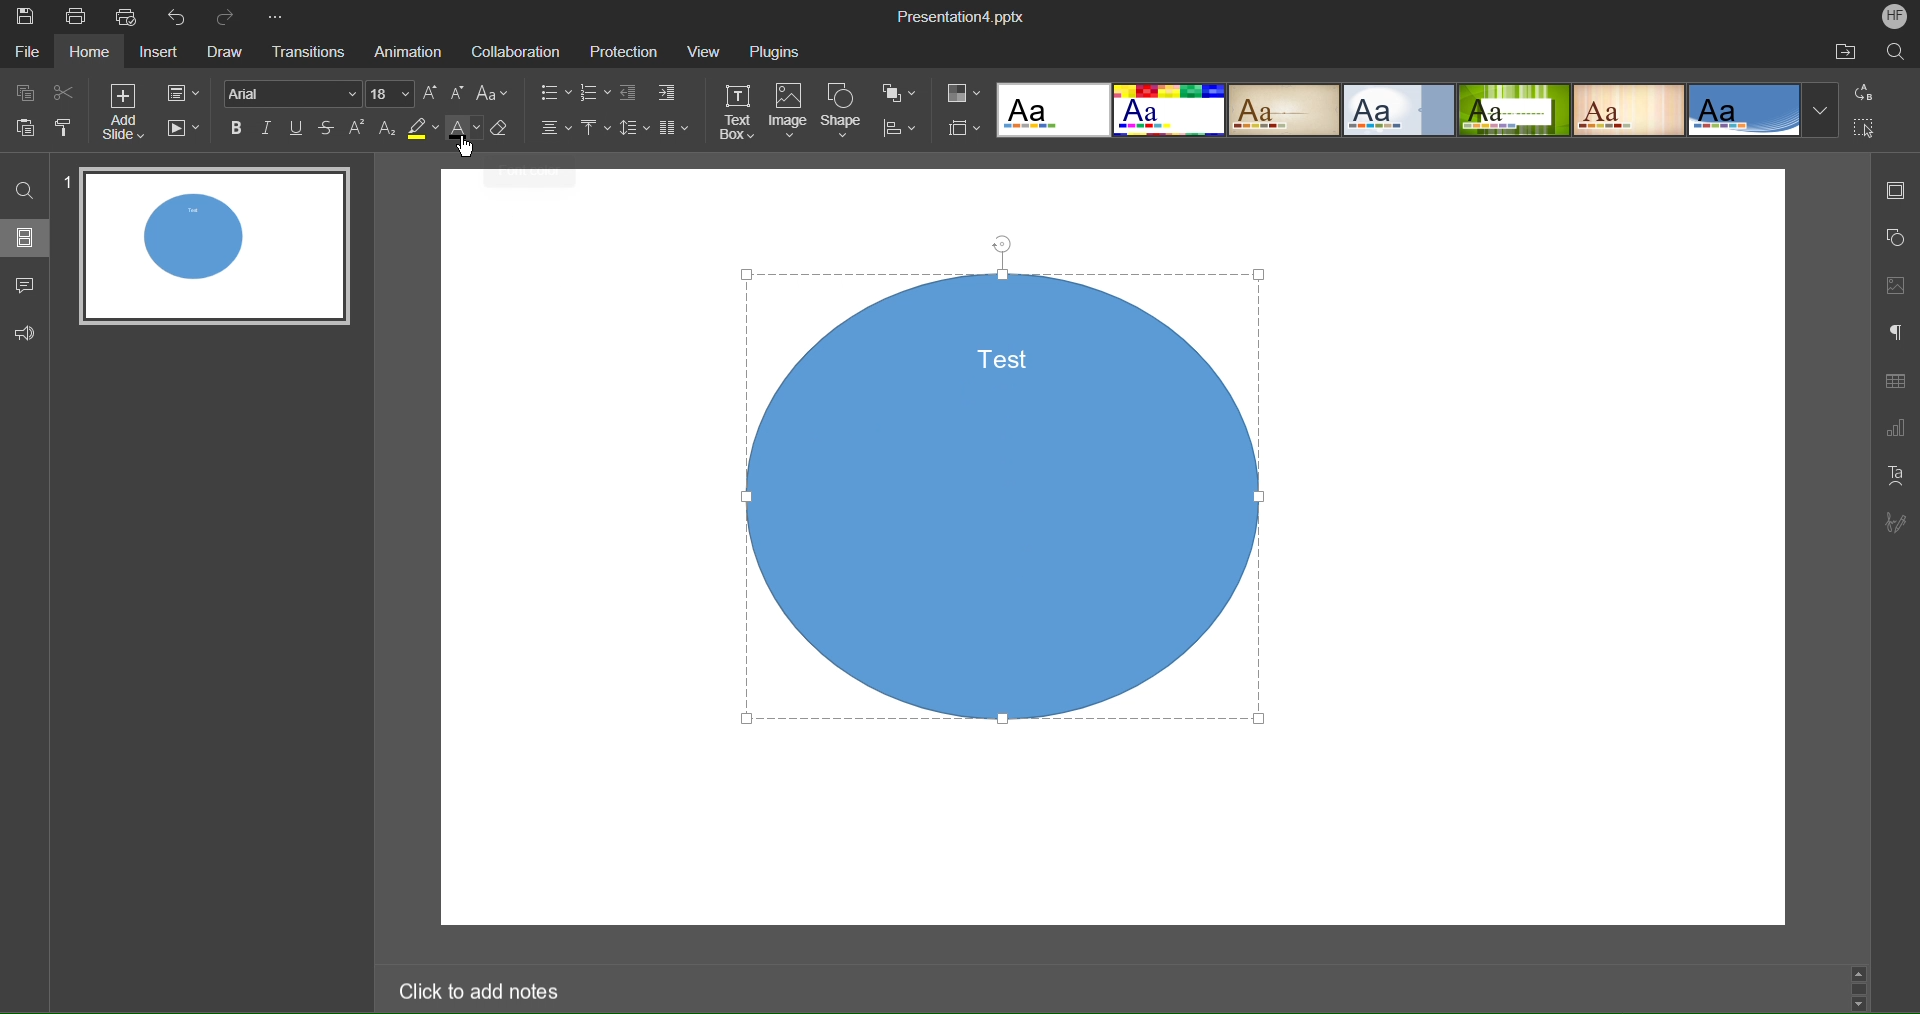 The height and width of the screenshot is (1014, 1920). Describe the element at coordinates (29, 190) in the screenshot. I see `Find` at that location.